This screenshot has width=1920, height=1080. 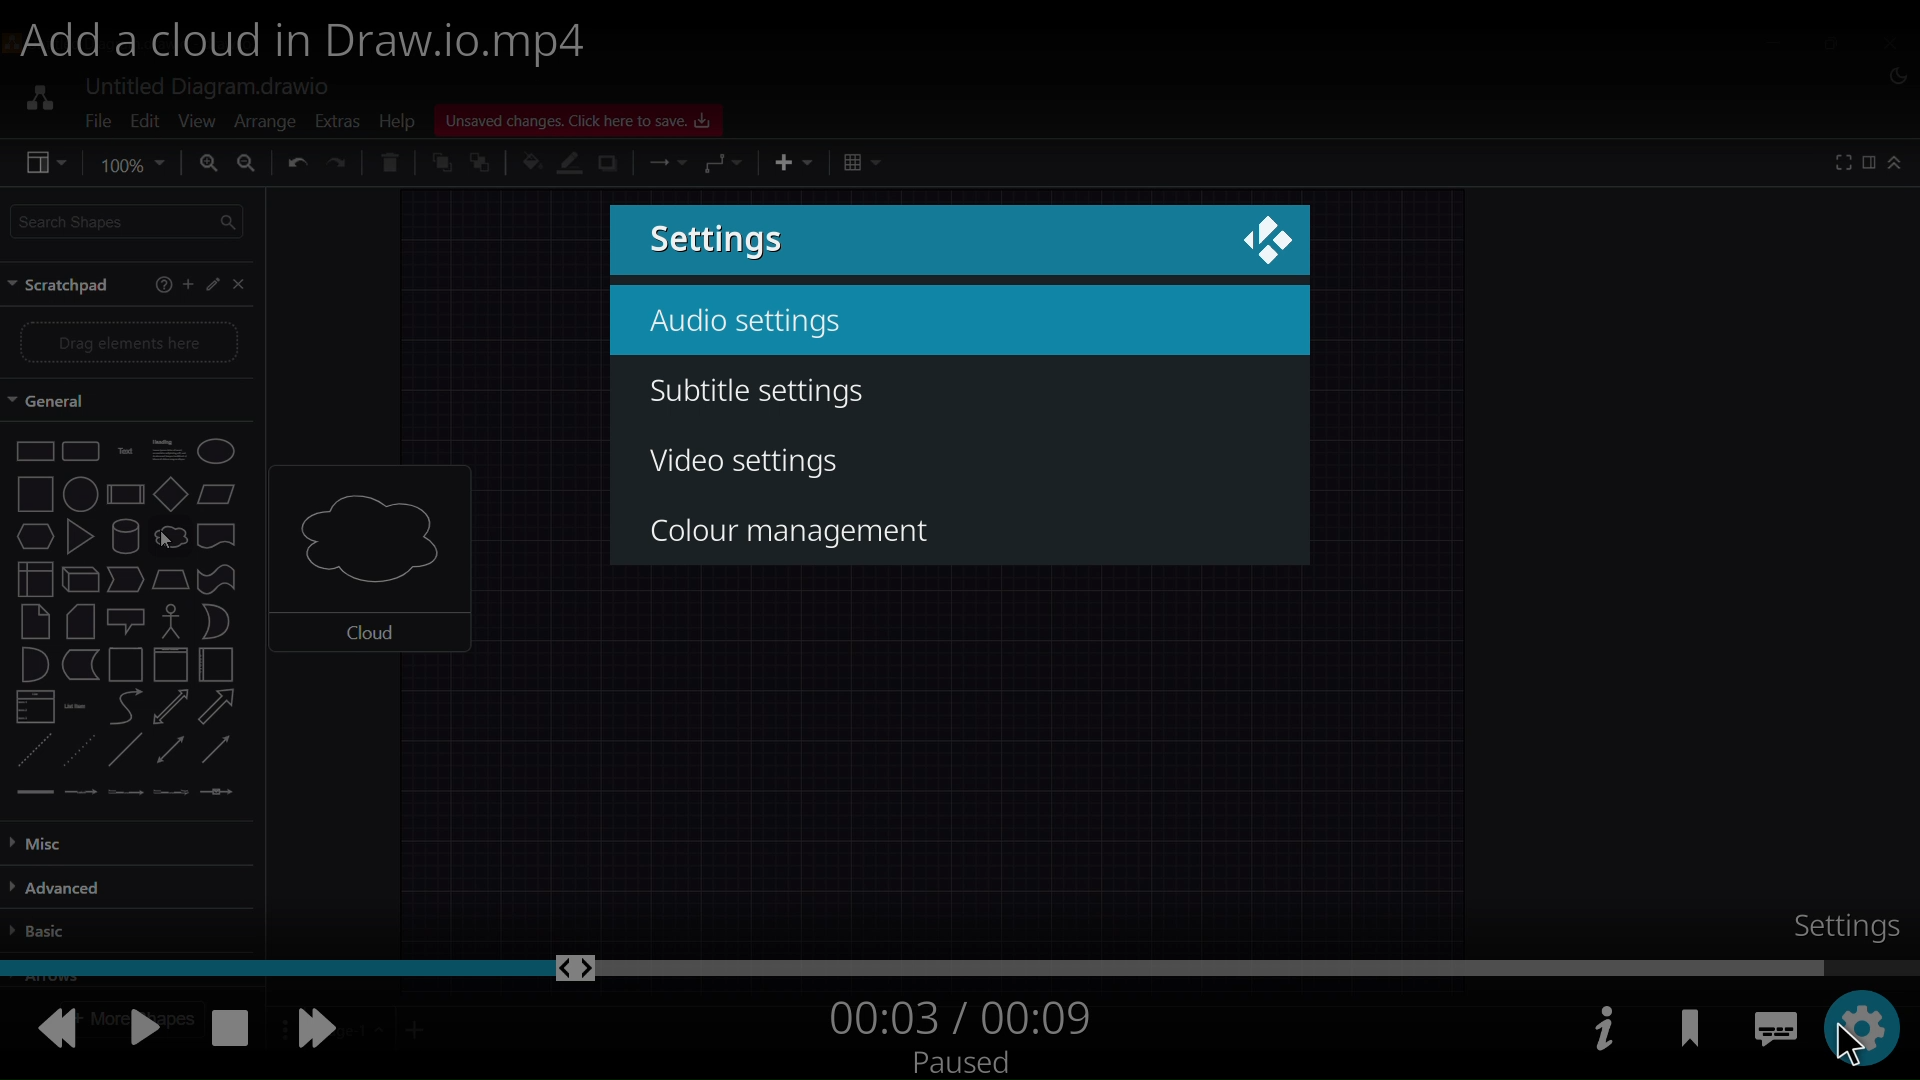 What do you see at coordinates (1261, 239) in the screenshot?
I see `close dialog` at bounding box center [1261, 239].